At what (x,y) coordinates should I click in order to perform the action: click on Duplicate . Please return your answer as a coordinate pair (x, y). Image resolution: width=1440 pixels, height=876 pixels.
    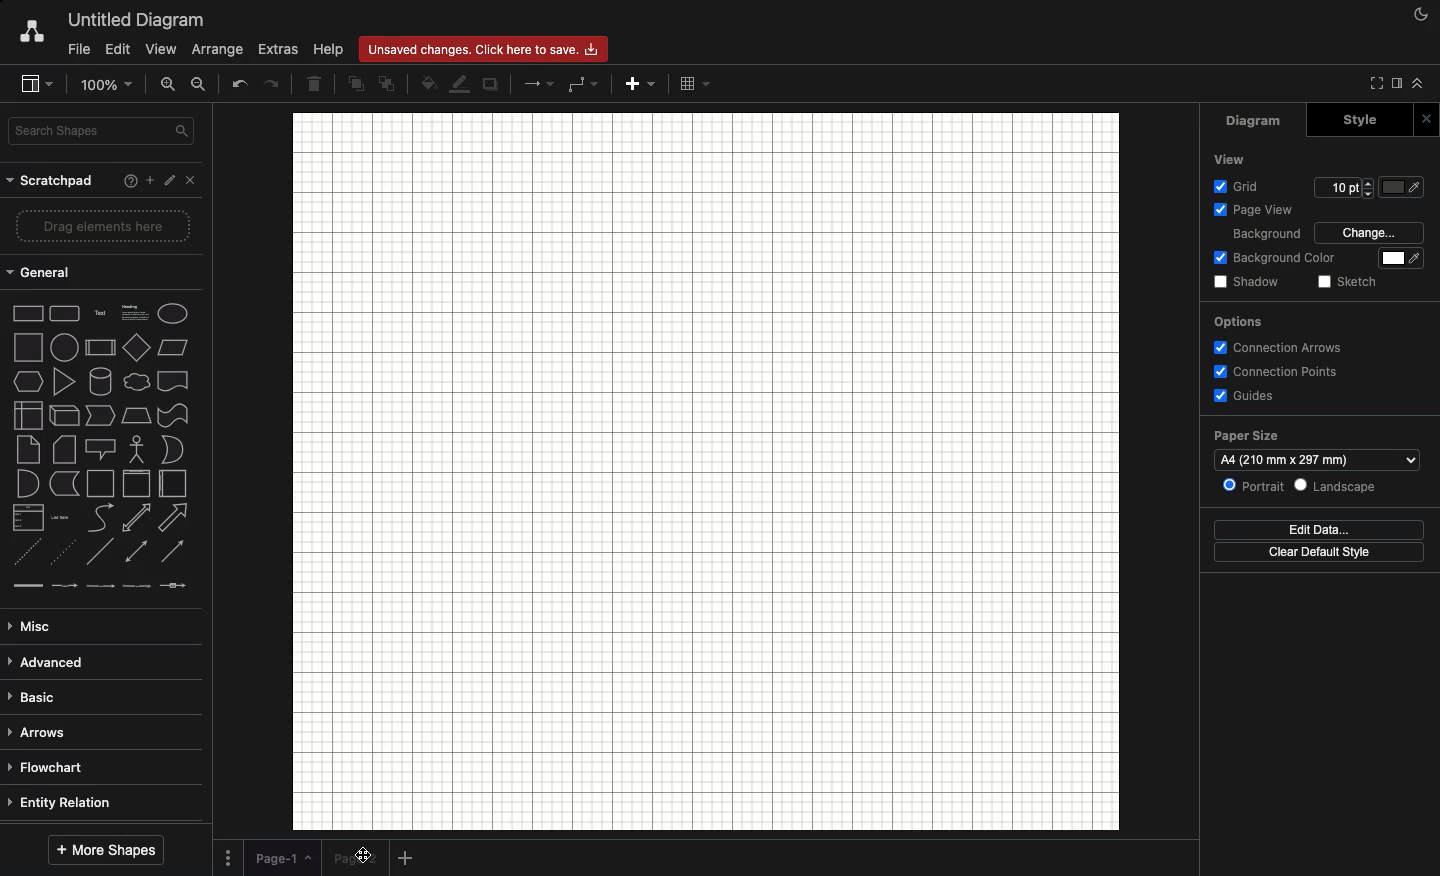
    Looking at the image, I should click on (490, 86).